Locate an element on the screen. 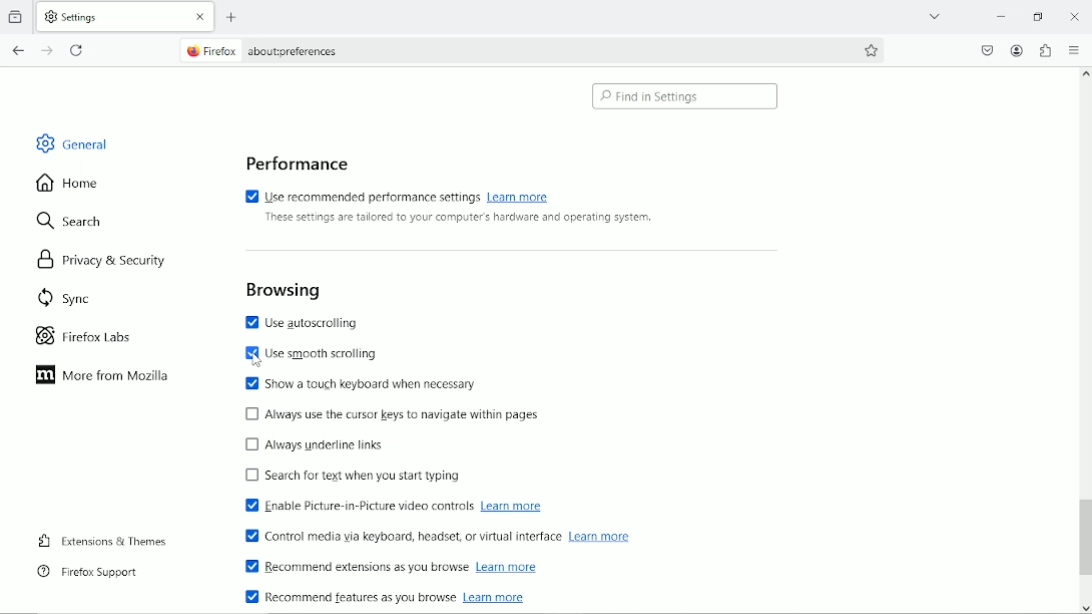 The image size is (1092, 614). Open application menu is located at coordinates (1074, 49).